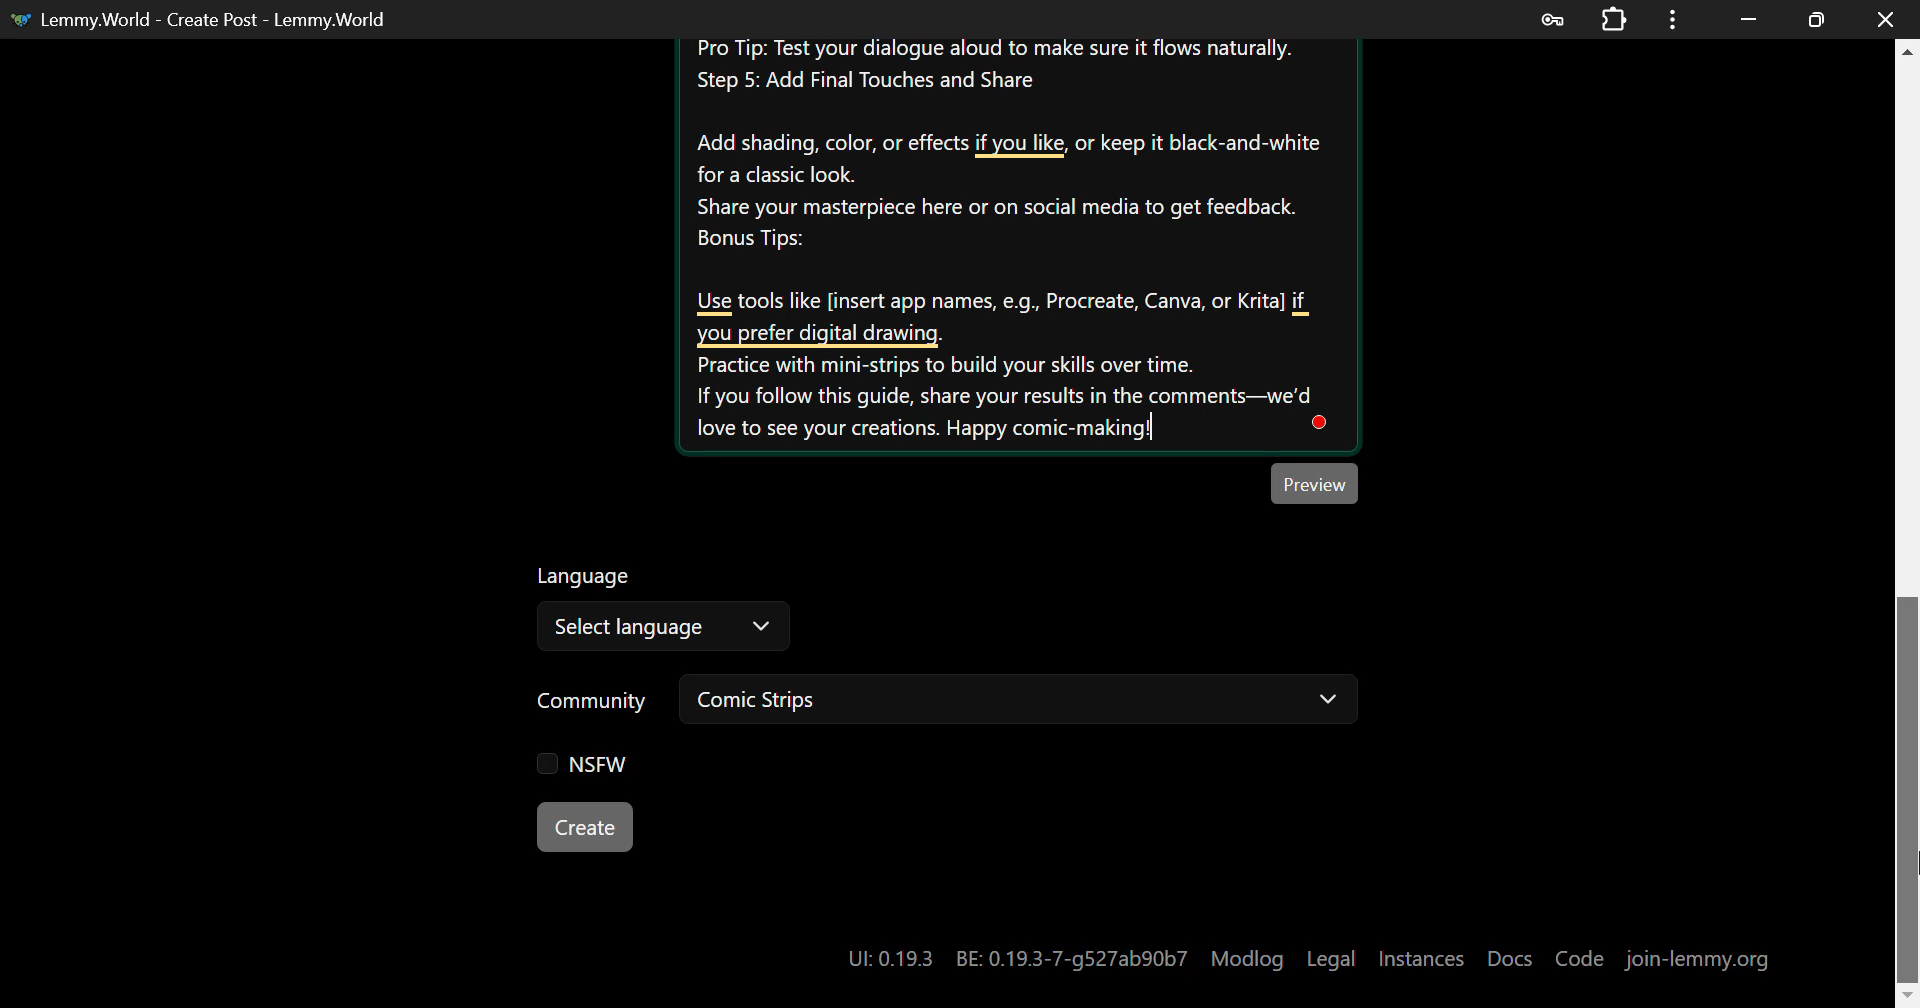 This screenshot has width=1920, height=1008. I want to click on Select Language, so click(726, 605).